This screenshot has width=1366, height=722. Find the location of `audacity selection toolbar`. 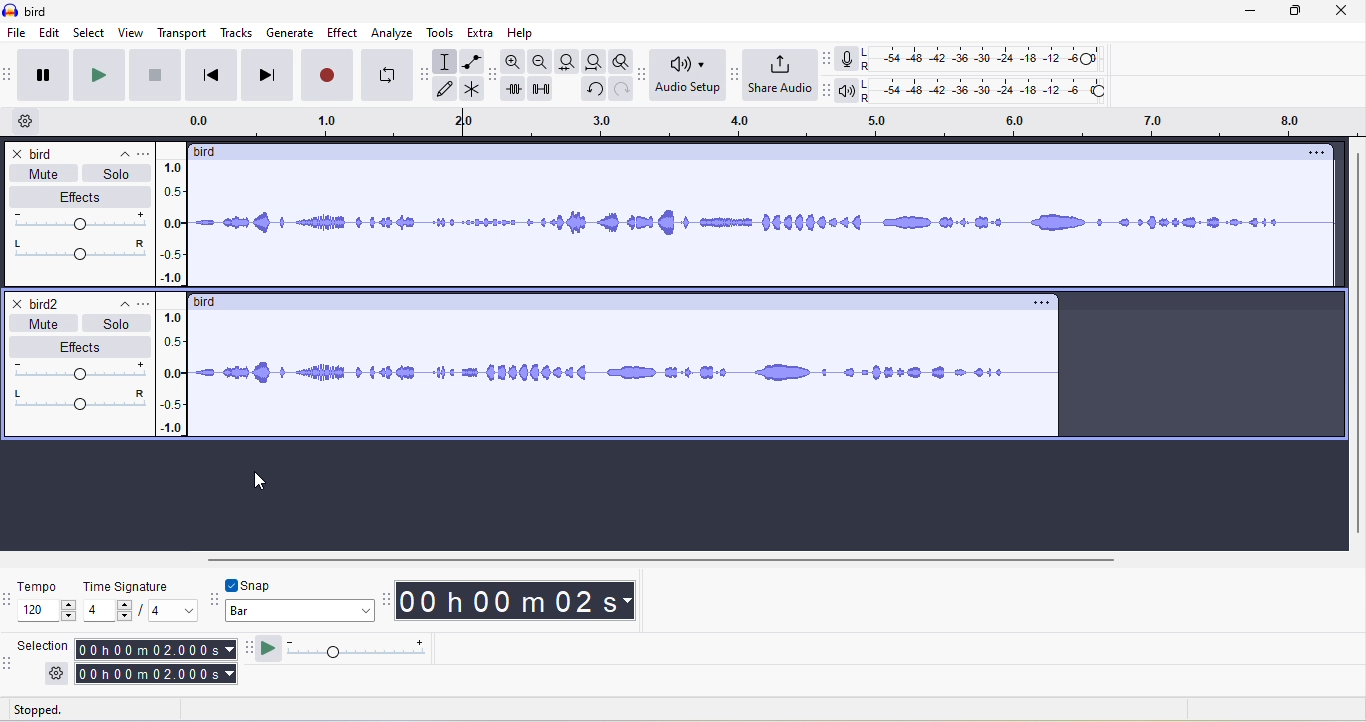

audacity selection toolbar is located at coordinates (9, 663).